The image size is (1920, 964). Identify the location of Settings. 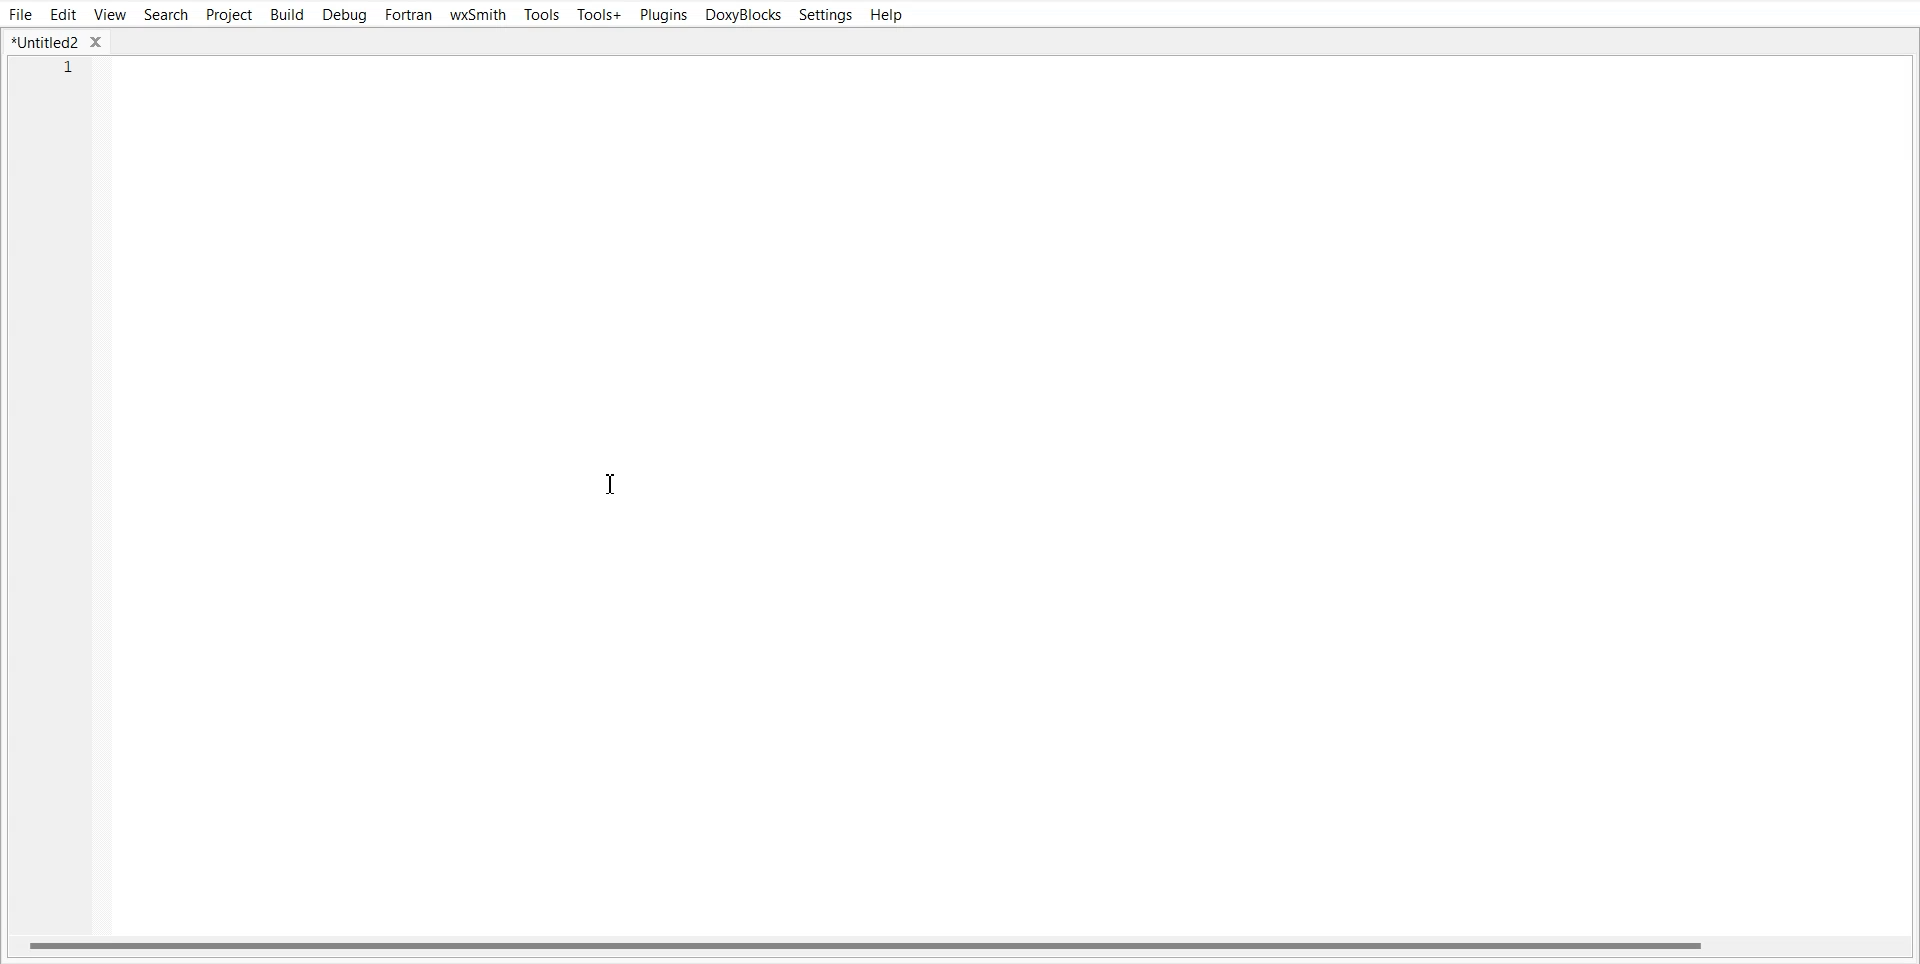
(825, 14).